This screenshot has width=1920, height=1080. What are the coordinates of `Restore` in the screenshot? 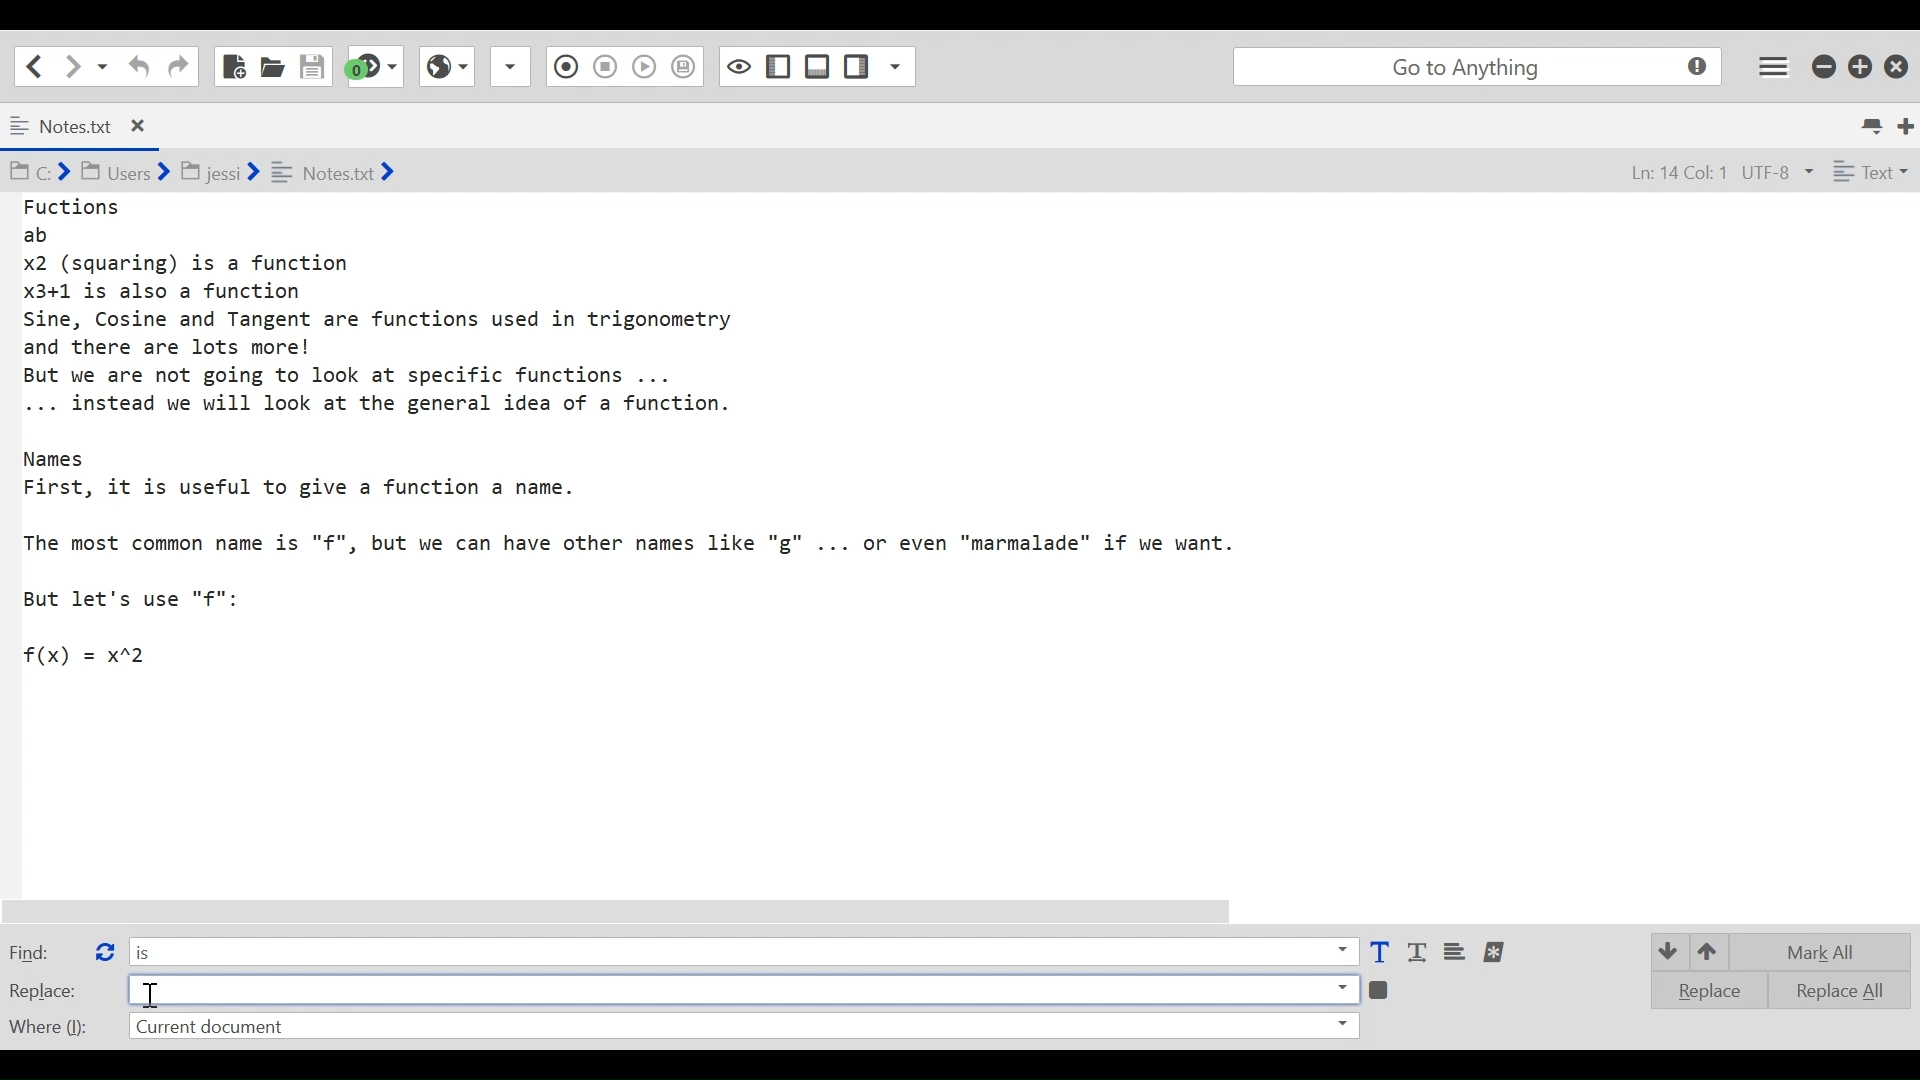 It's located at (1861, 65).